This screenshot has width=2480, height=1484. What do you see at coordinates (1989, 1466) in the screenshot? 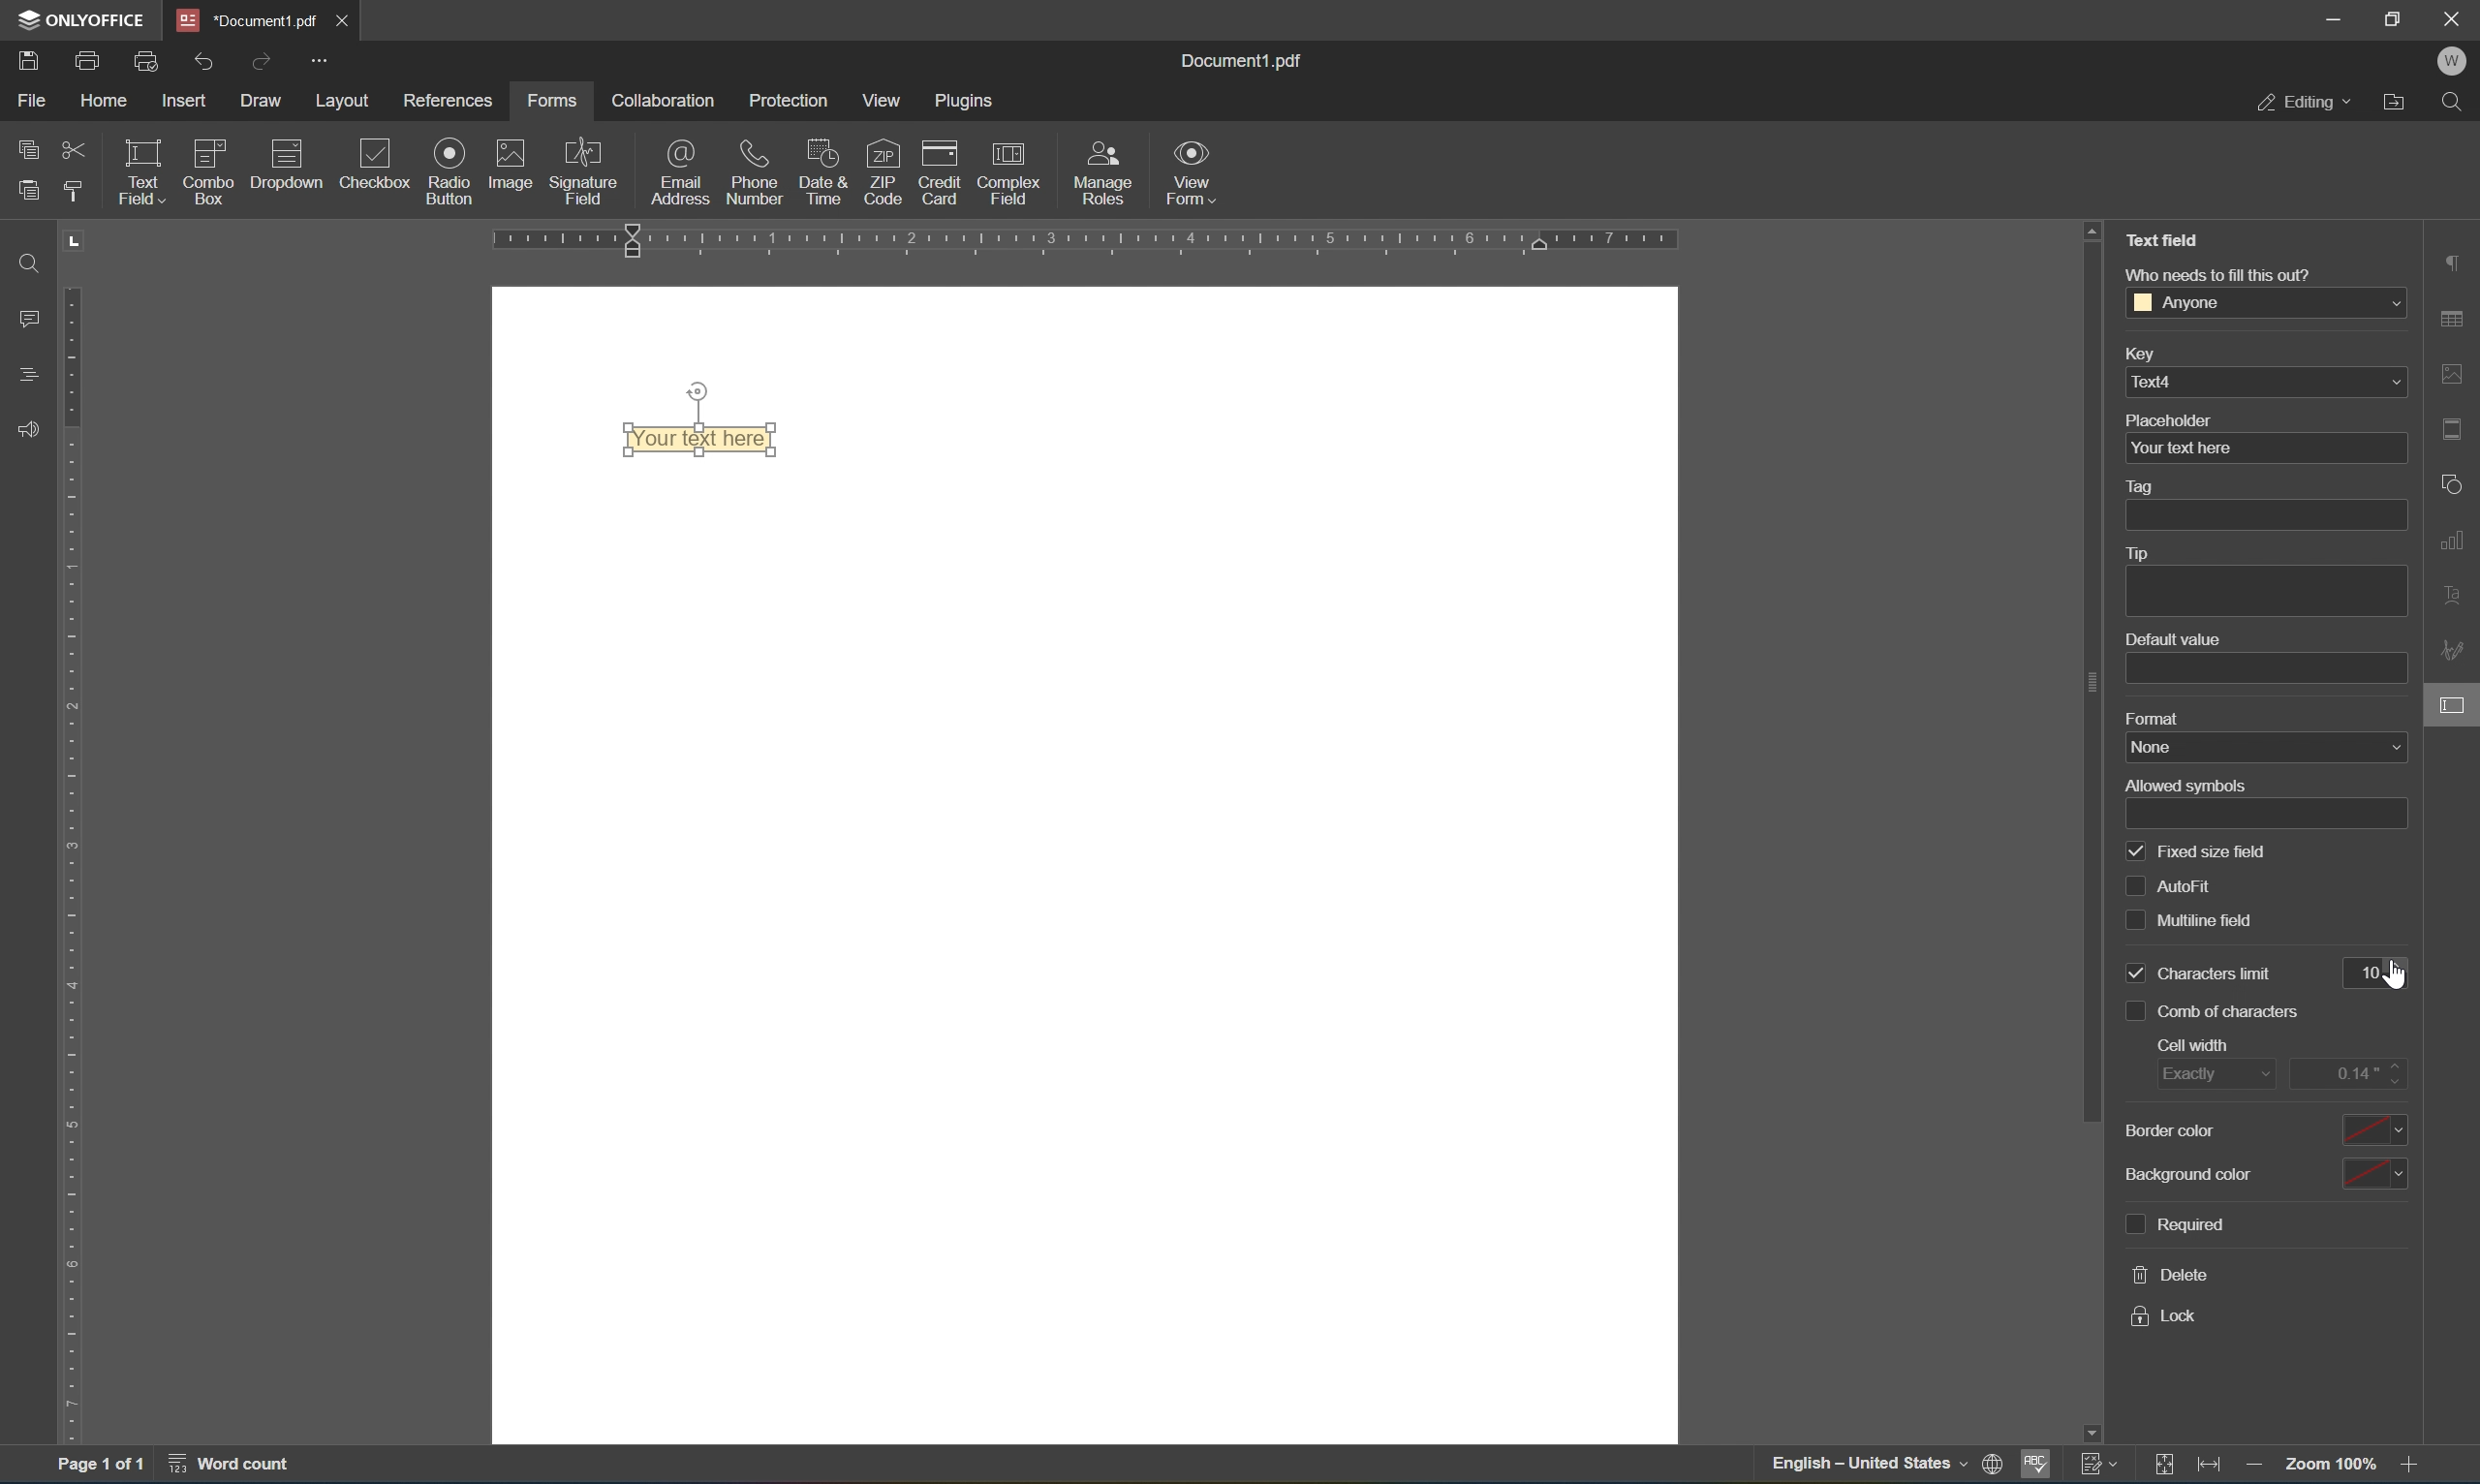
I see `set document language` at bounding box center [1989, 1466].